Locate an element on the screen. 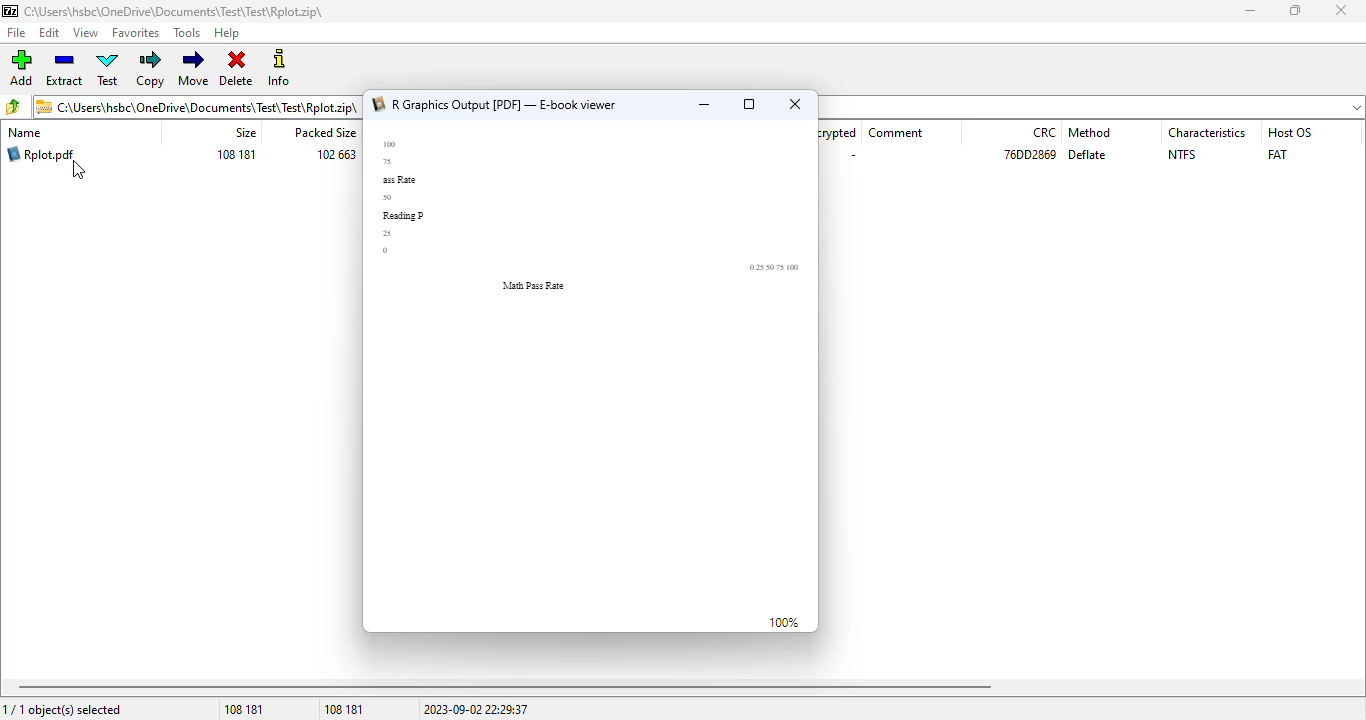 The image size is (1366, 720). C:\Users\hsbc\OneDrive\Documents\Test\Test\Rplot.zip\ is located at coordinates (168, 11).